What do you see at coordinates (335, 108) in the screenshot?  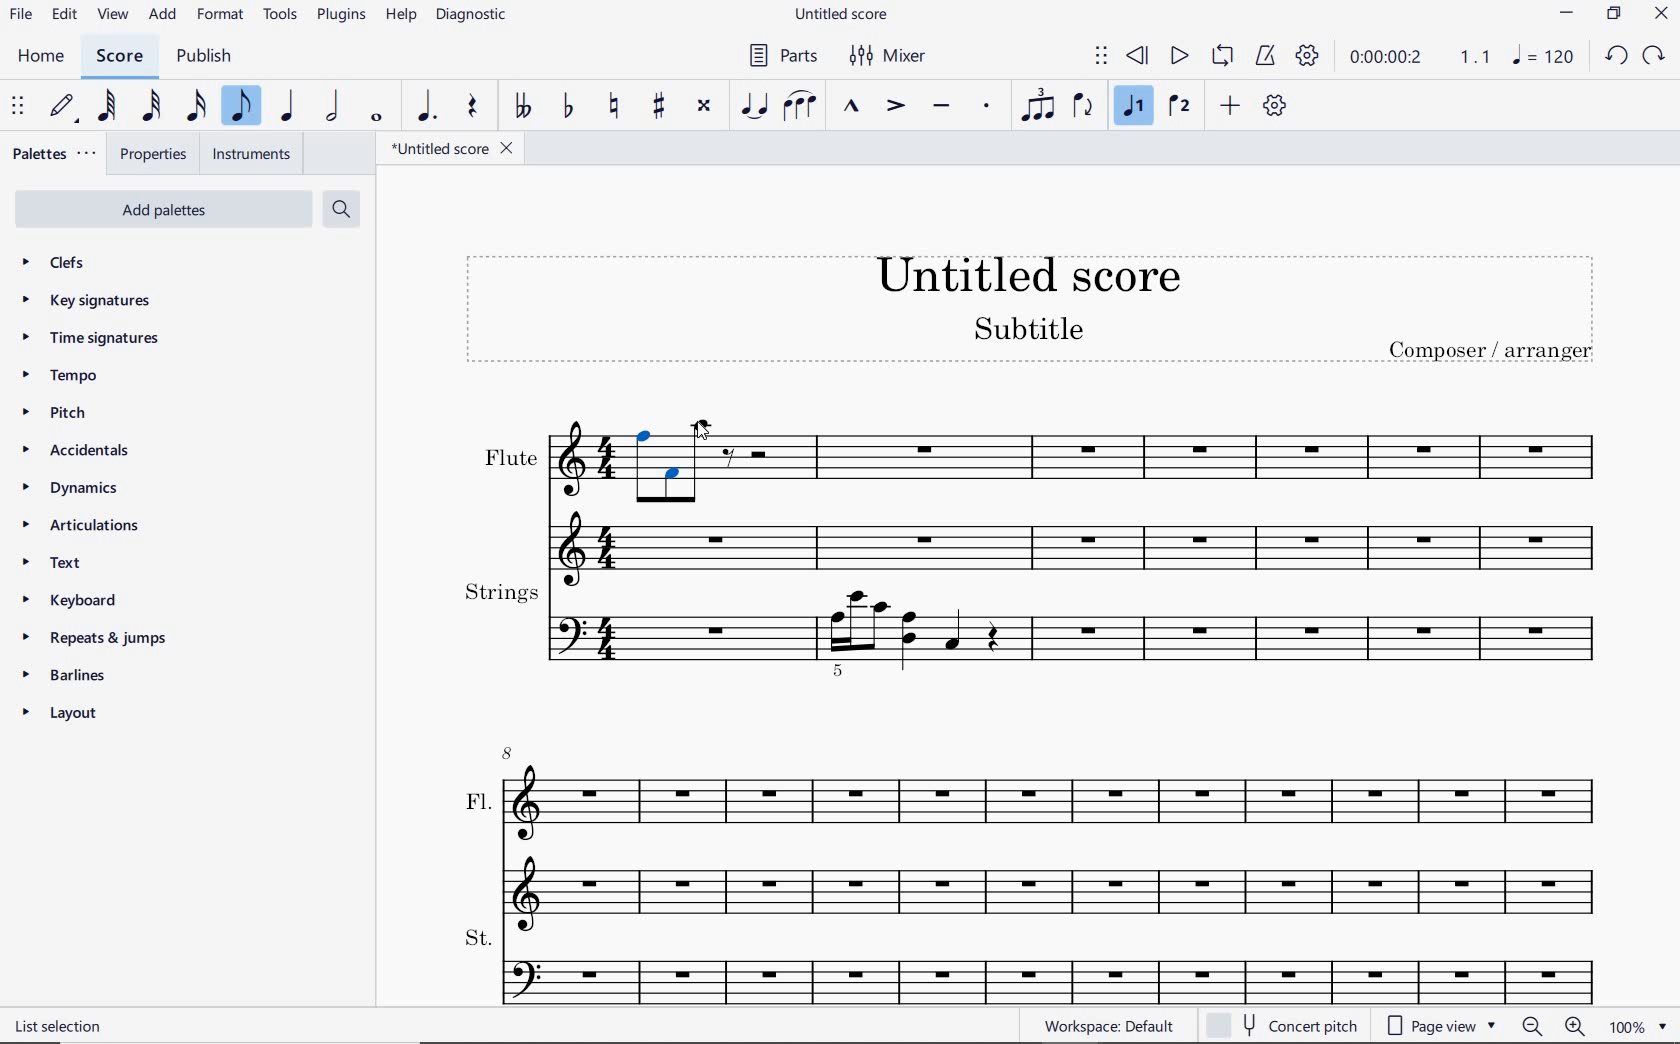 I see `HALF NOTE` at bounding box center [335, 108].